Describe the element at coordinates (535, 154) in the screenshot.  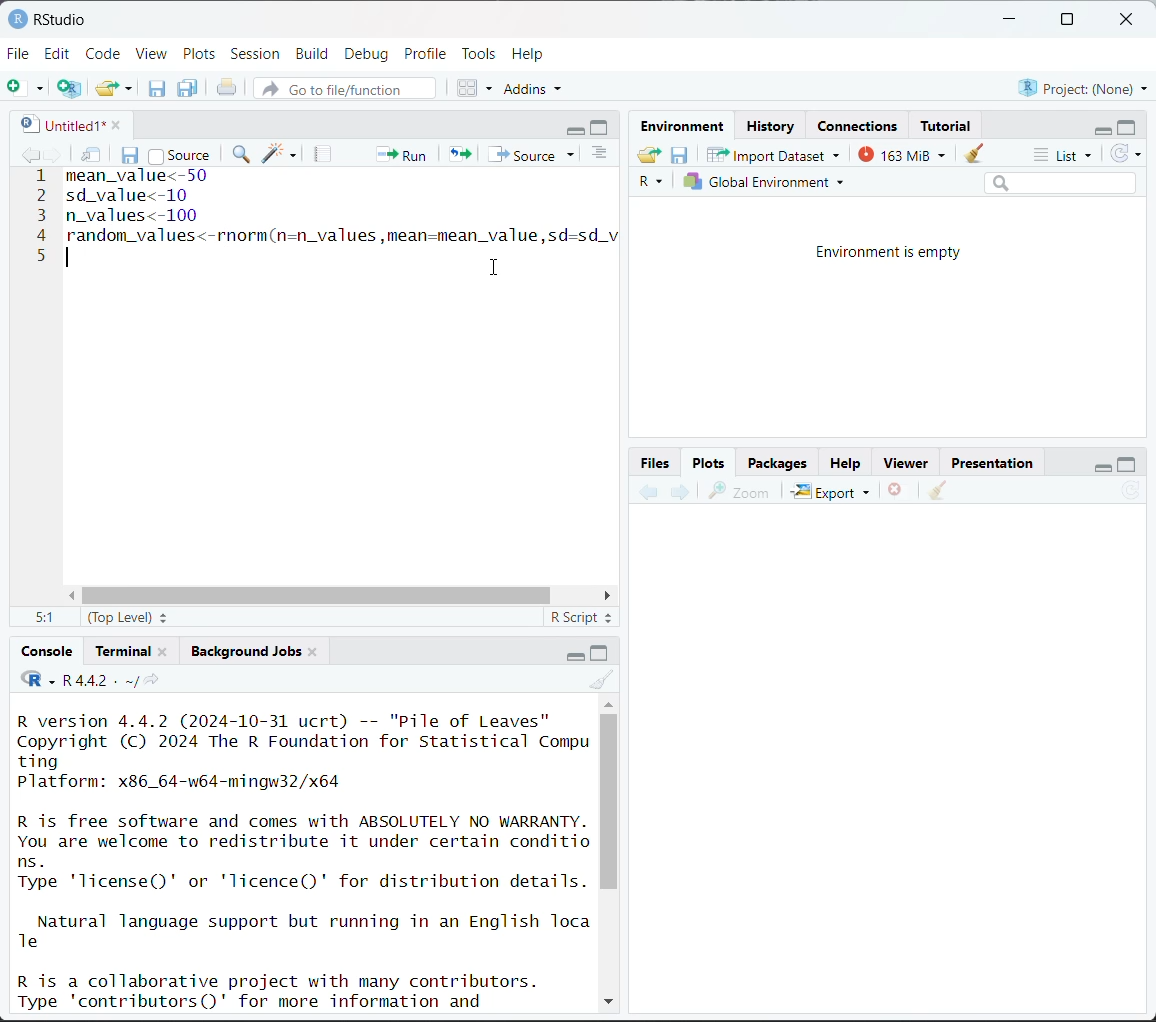
I see `source` at that location.